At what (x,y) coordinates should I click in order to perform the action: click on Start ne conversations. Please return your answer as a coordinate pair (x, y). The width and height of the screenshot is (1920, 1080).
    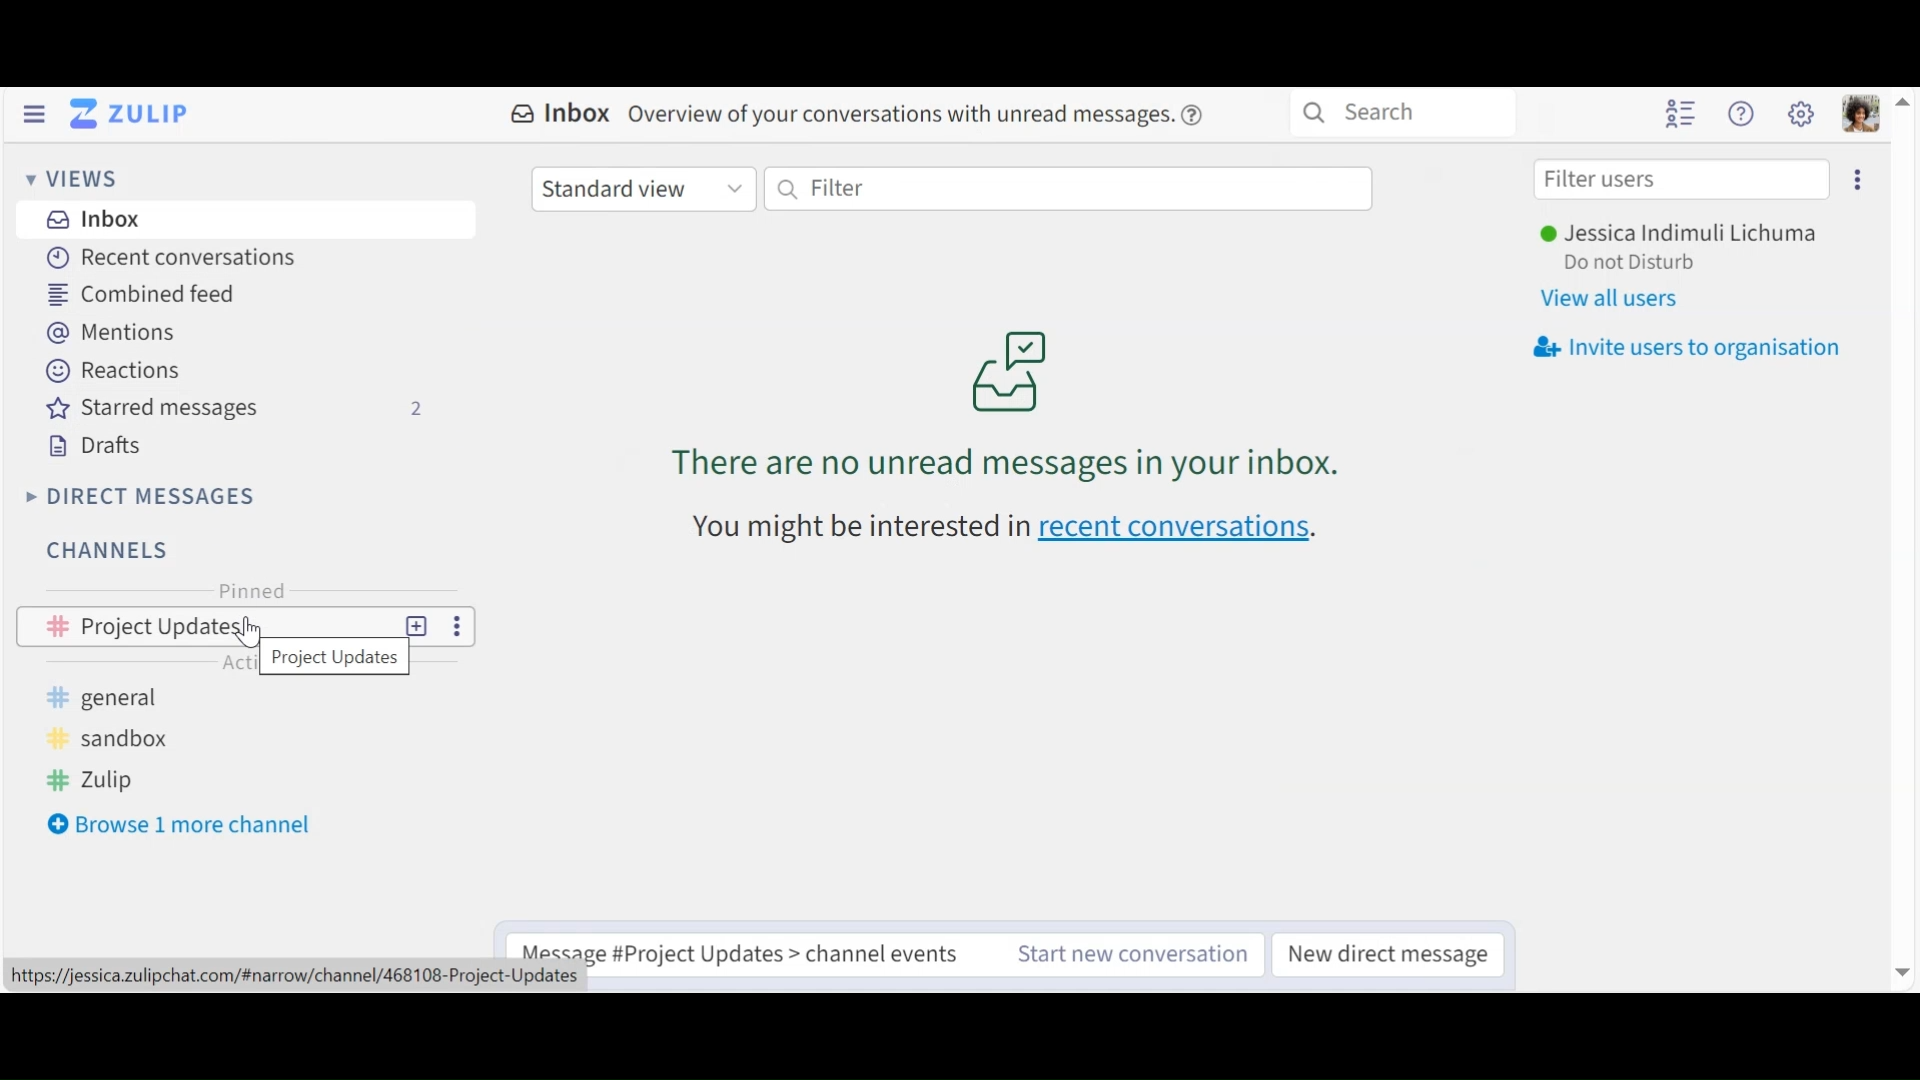
    Looking at the image, I should click on (1127, 955).